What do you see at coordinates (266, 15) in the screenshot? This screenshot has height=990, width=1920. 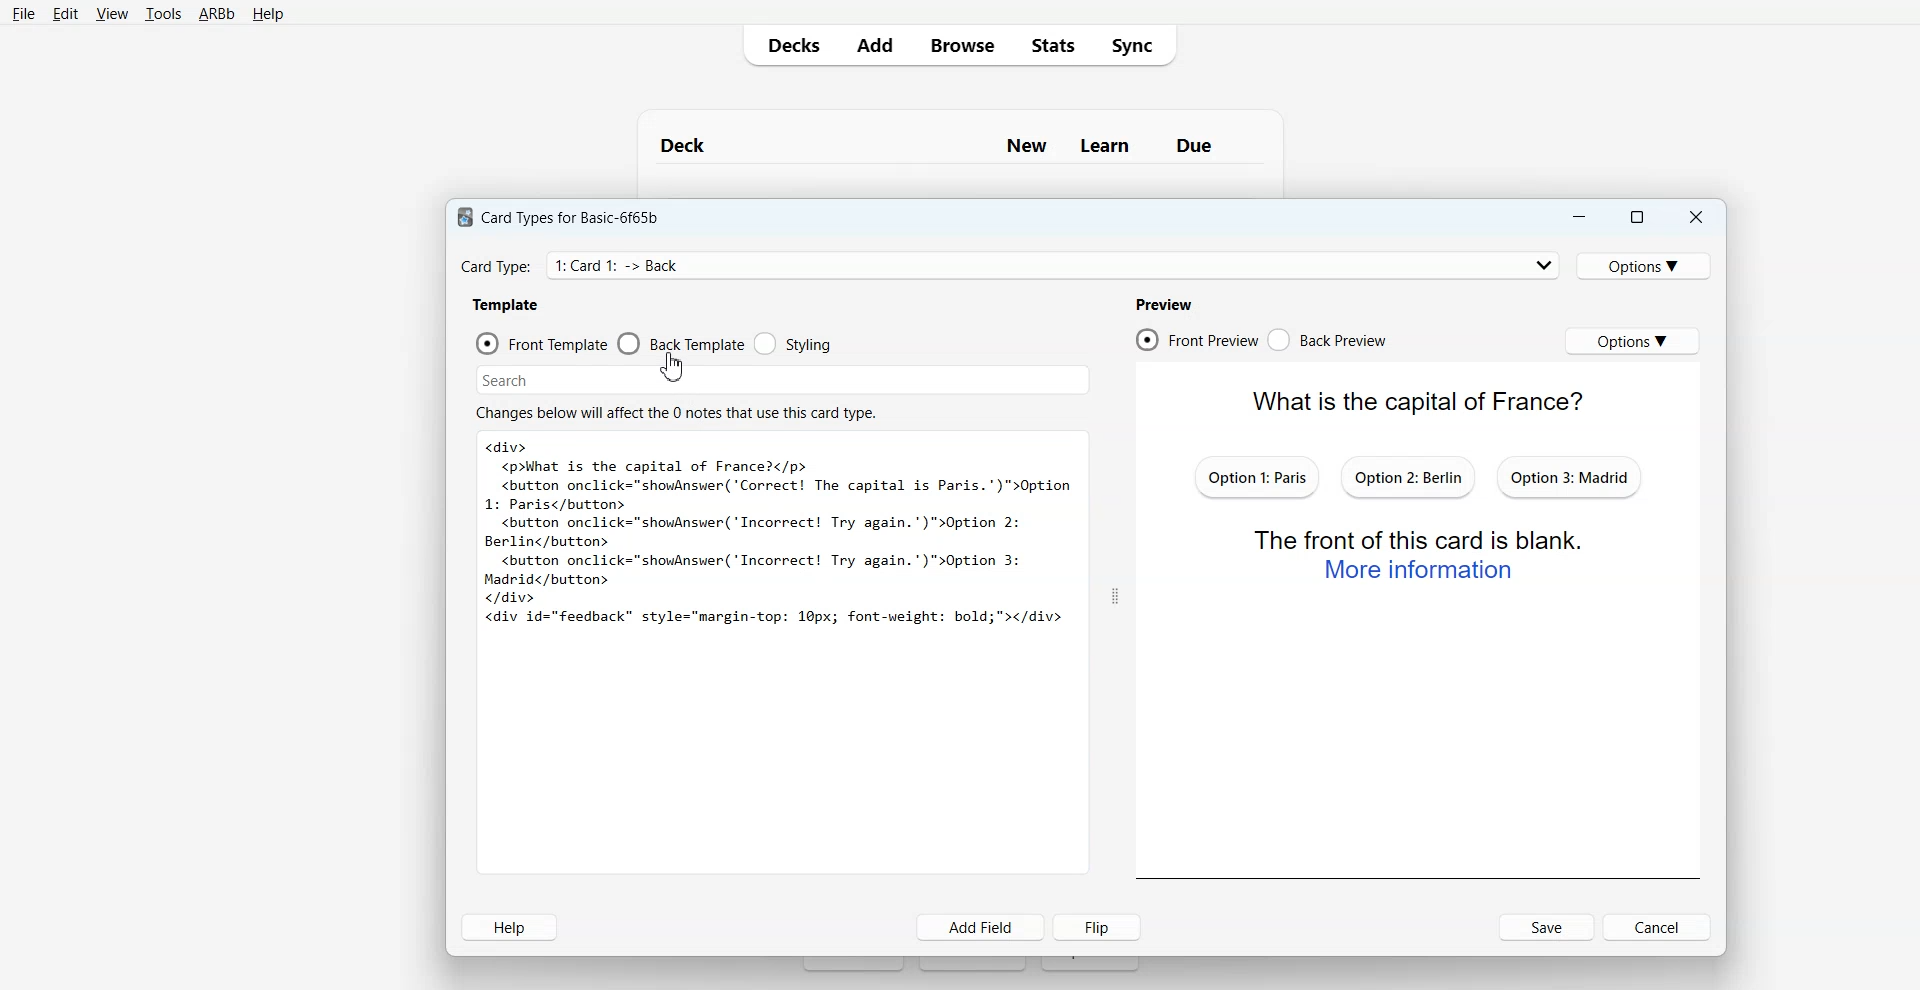 I see `Help` at bounding box center [266, 15].